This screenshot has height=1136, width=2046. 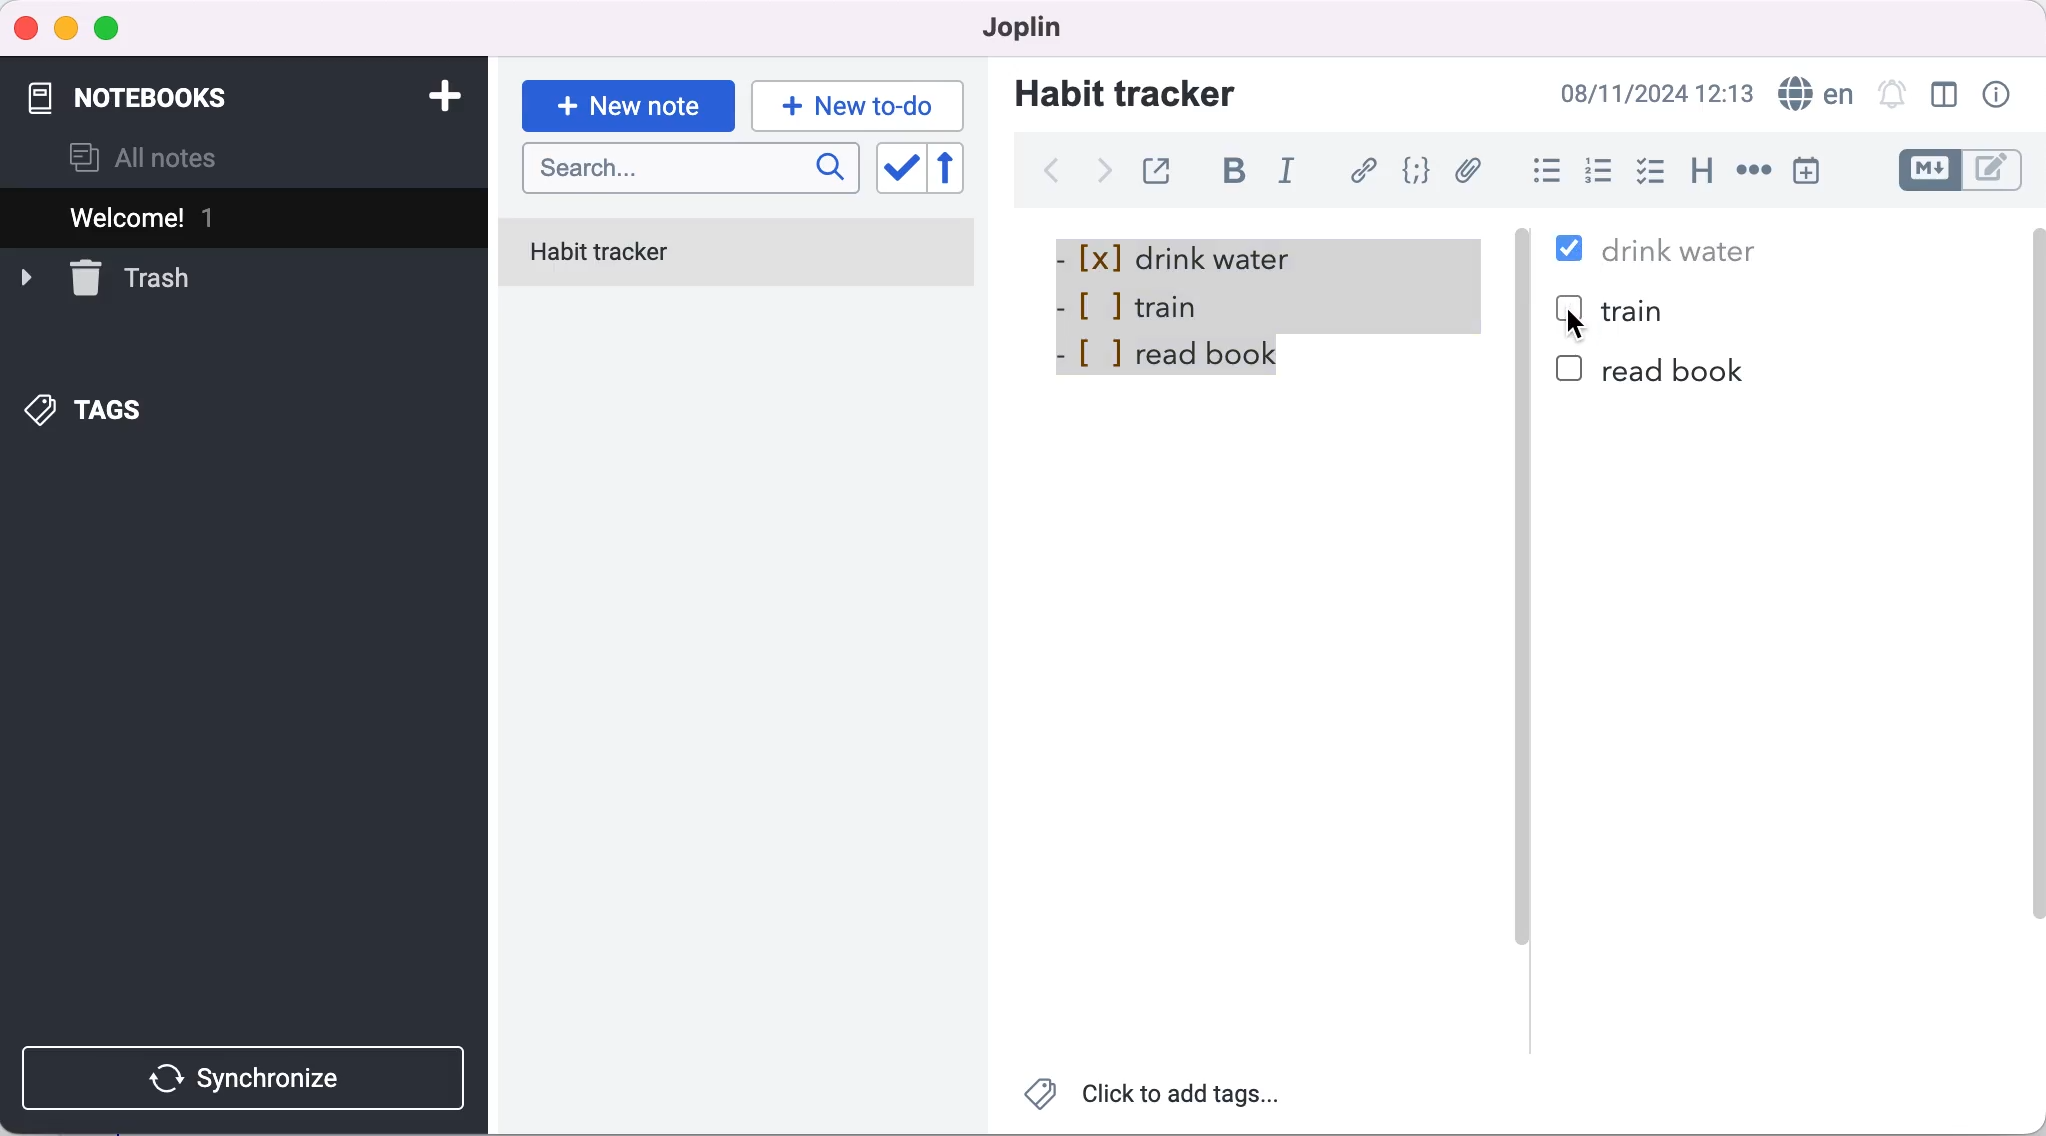 What do you see at coordinates (737, 255) in the screenshot?
I see `habit tracker` at bounding box center [737, 255].